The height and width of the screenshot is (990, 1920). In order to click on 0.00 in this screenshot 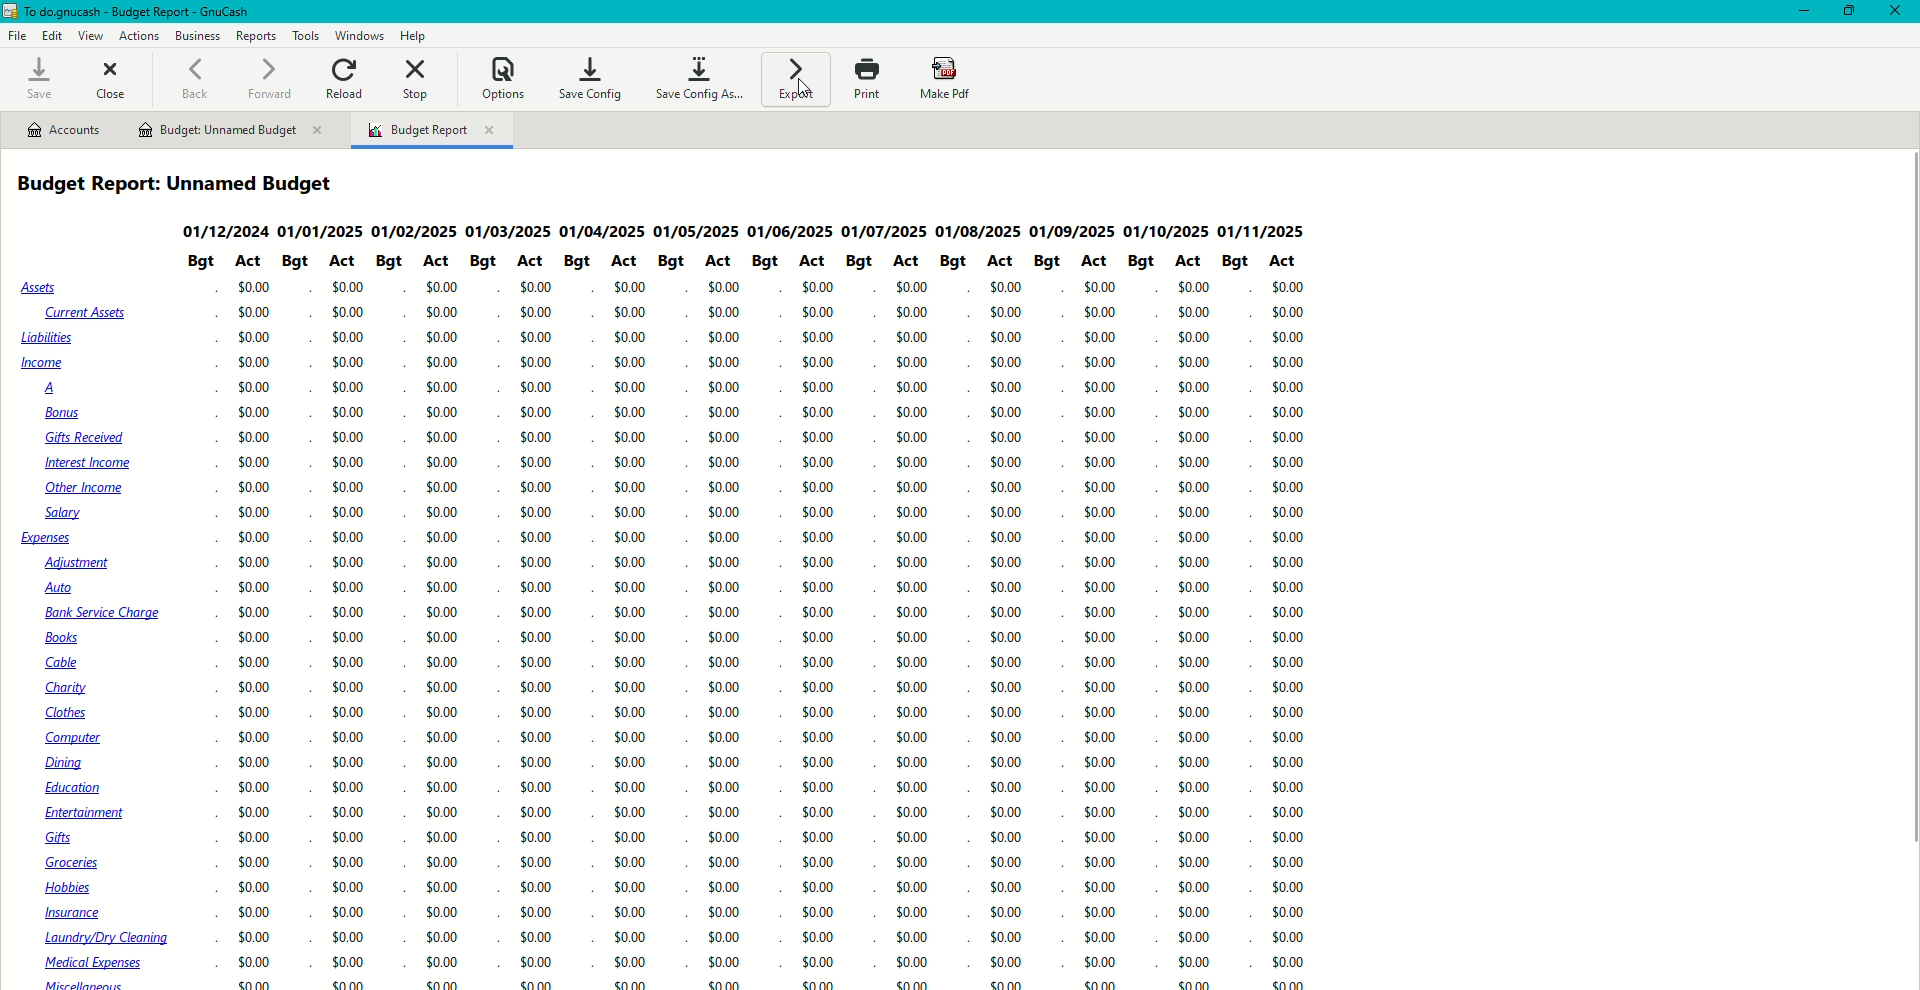, I will do `click(352, 563)`.